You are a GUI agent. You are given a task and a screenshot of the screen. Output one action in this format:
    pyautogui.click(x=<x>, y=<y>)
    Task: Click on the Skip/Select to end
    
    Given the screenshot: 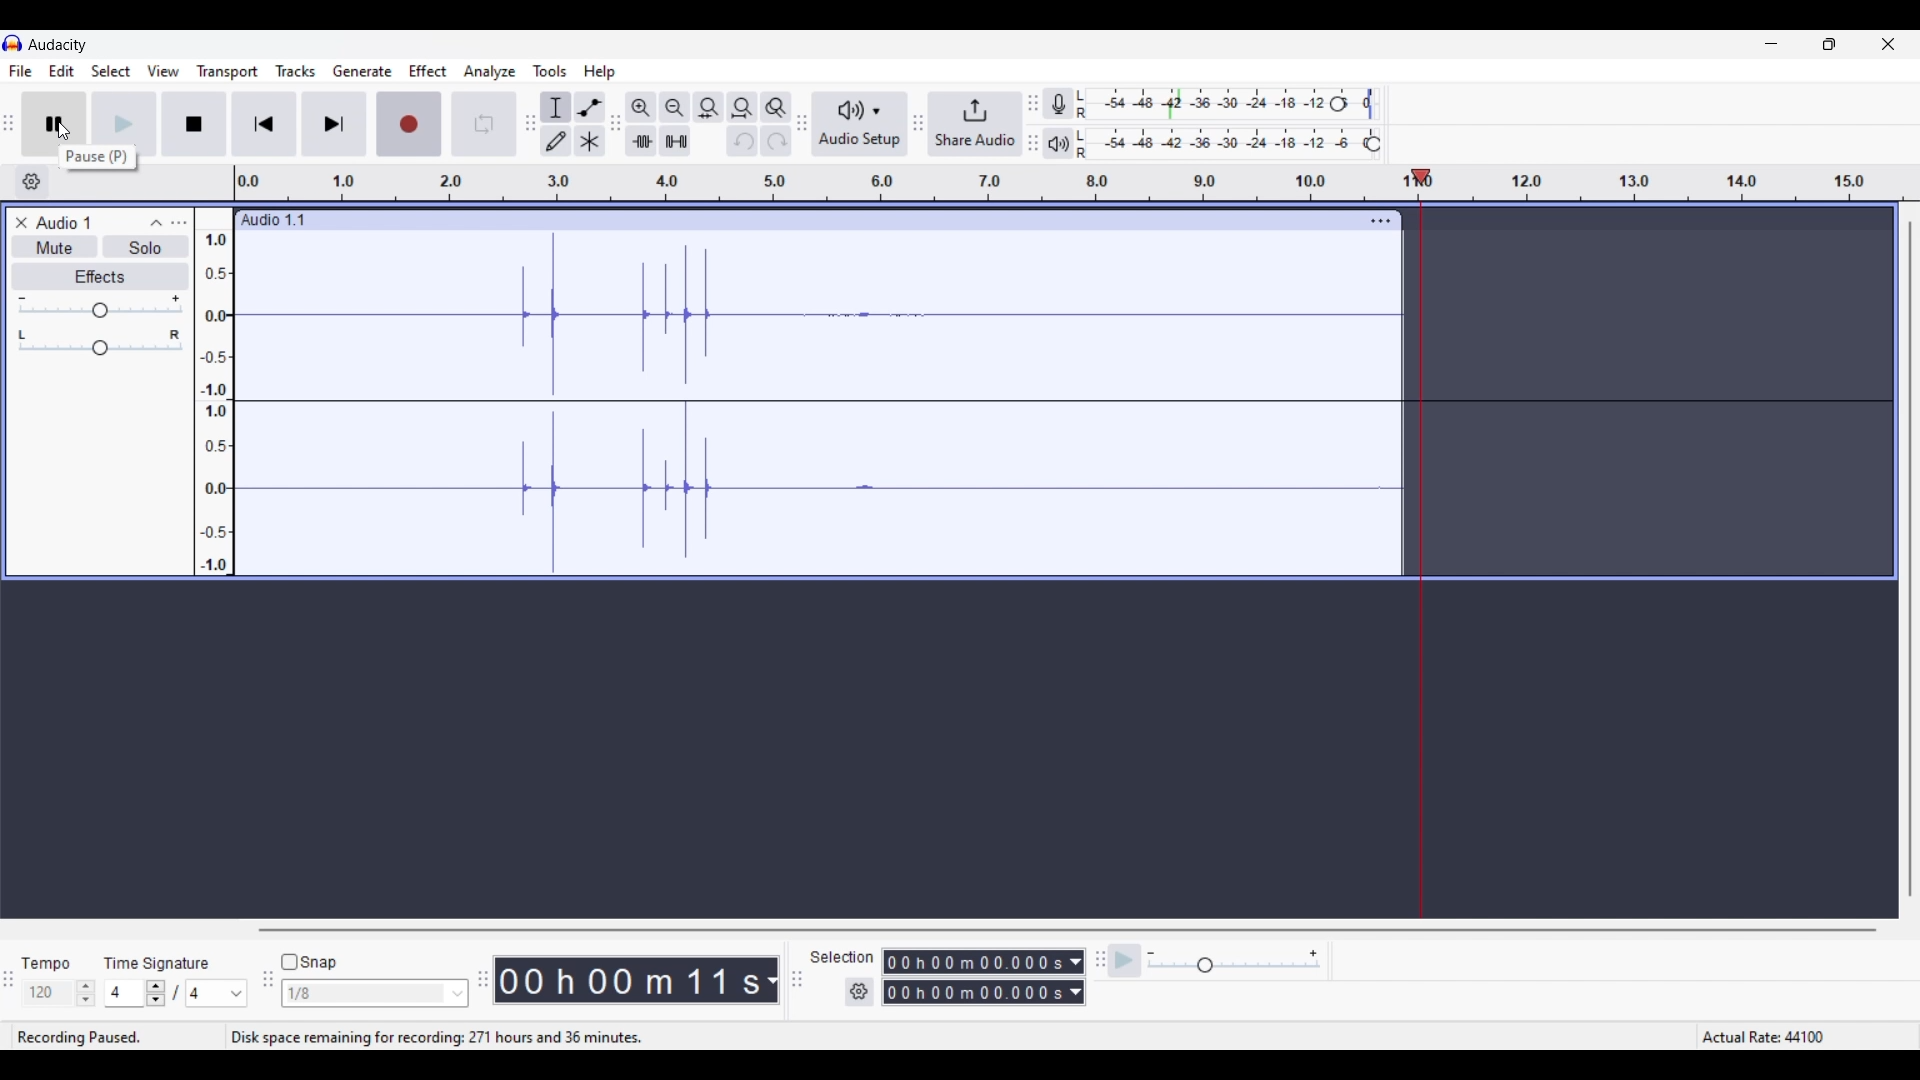 What is the action you would take?
    pyautogui.click(x=328, y=124)
    